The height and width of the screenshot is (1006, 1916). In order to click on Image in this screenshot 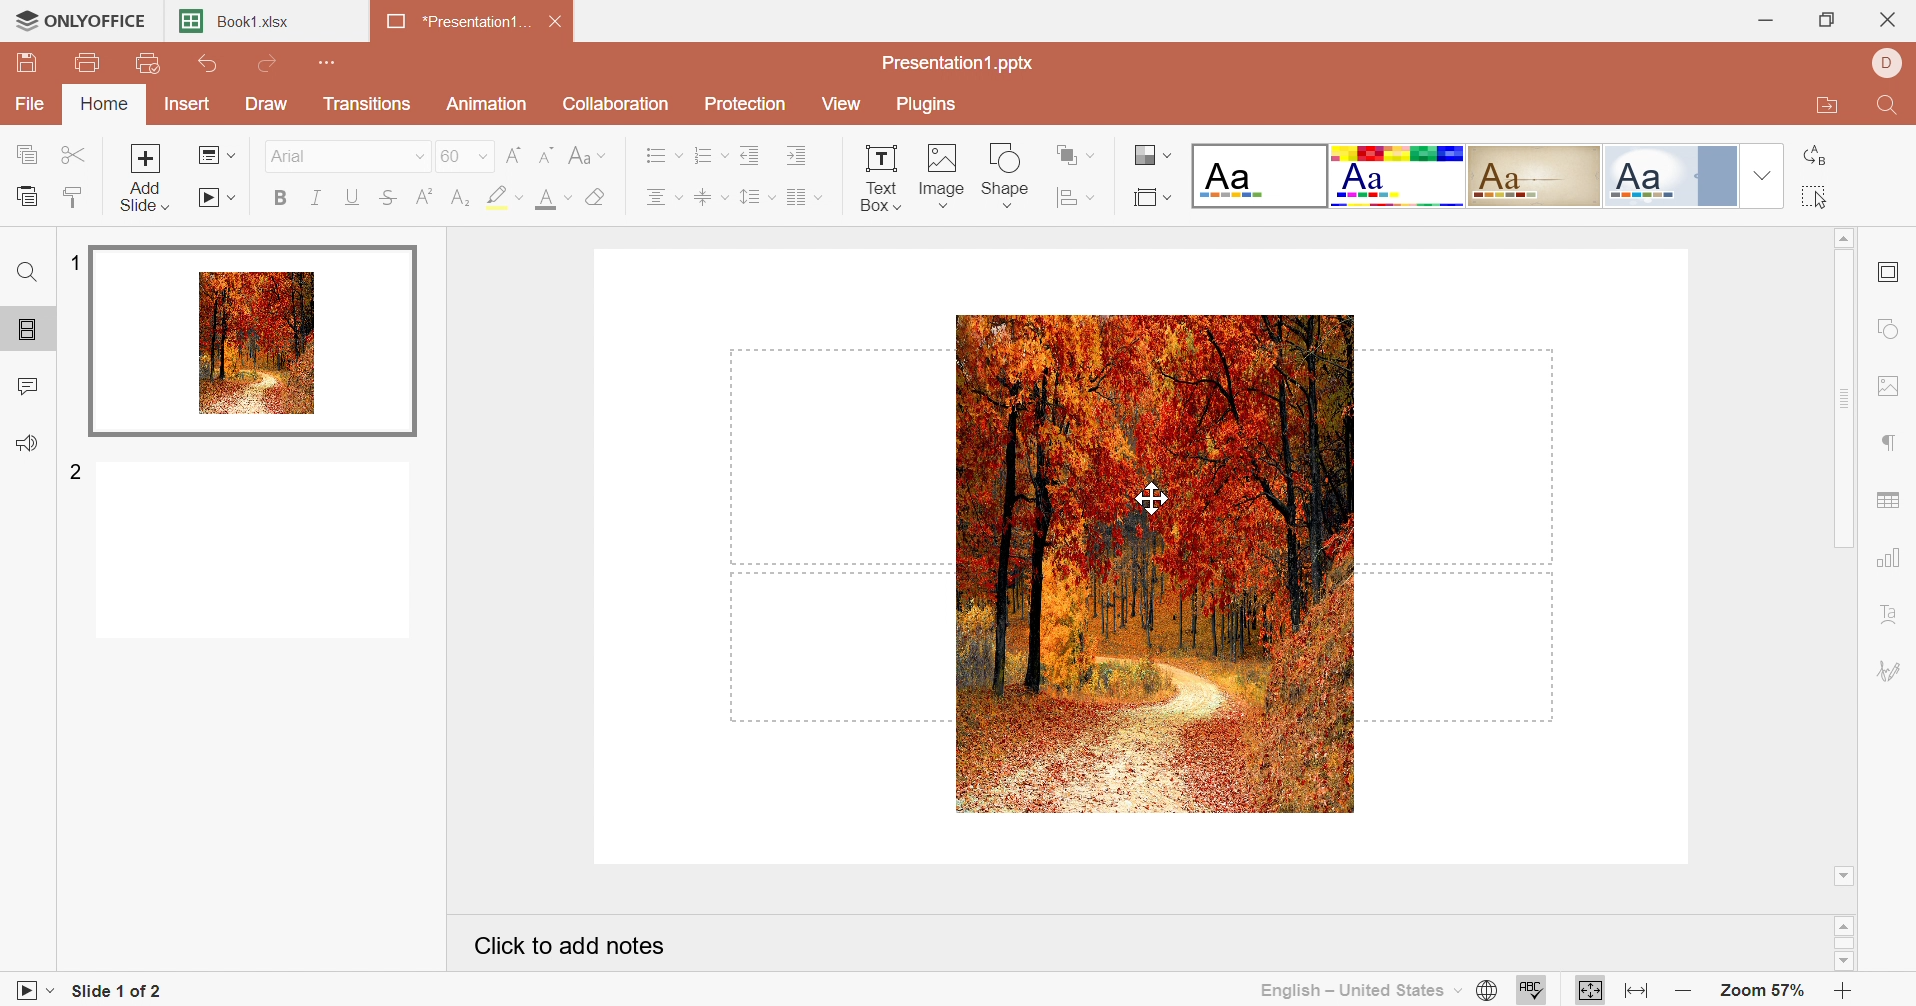, I will do `click(942, 174)`.